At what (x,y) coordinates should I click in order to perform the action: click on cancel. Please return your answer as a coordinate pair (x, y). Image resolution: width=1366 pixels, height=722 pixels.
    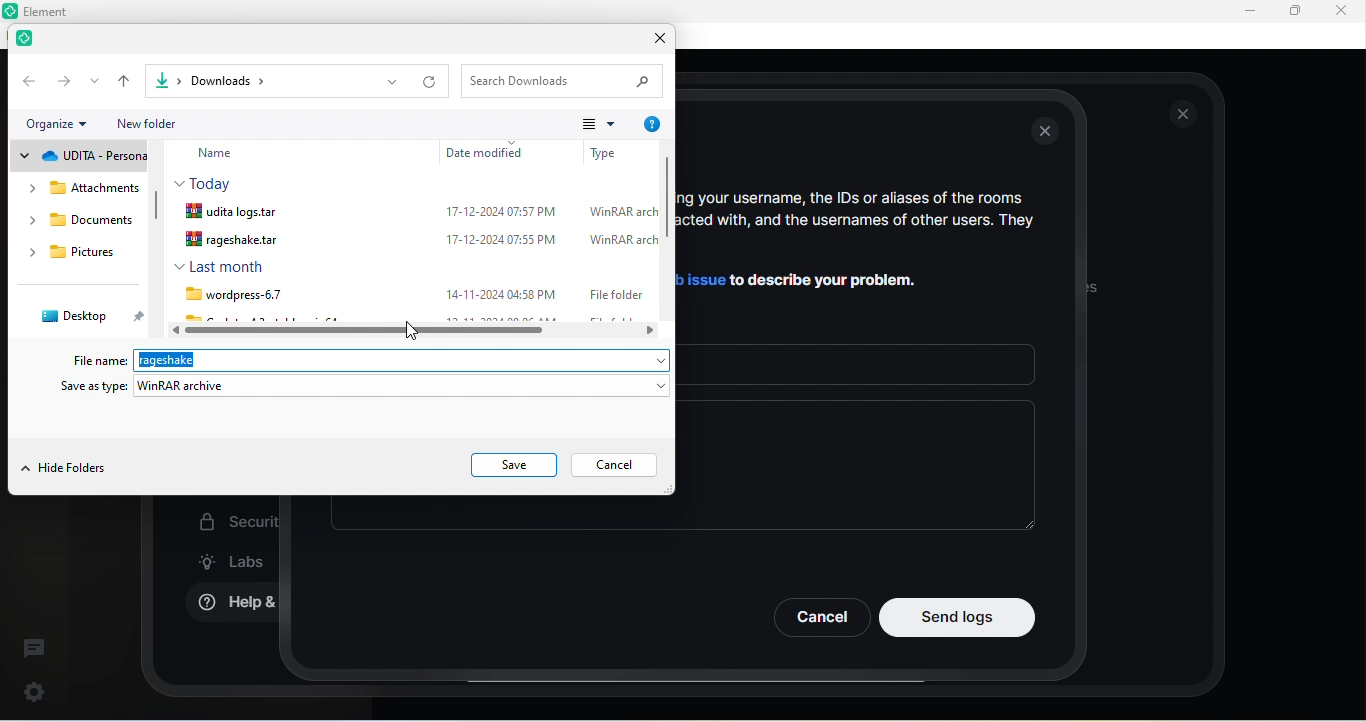
    Looking at the image, I should click on (619, 466).